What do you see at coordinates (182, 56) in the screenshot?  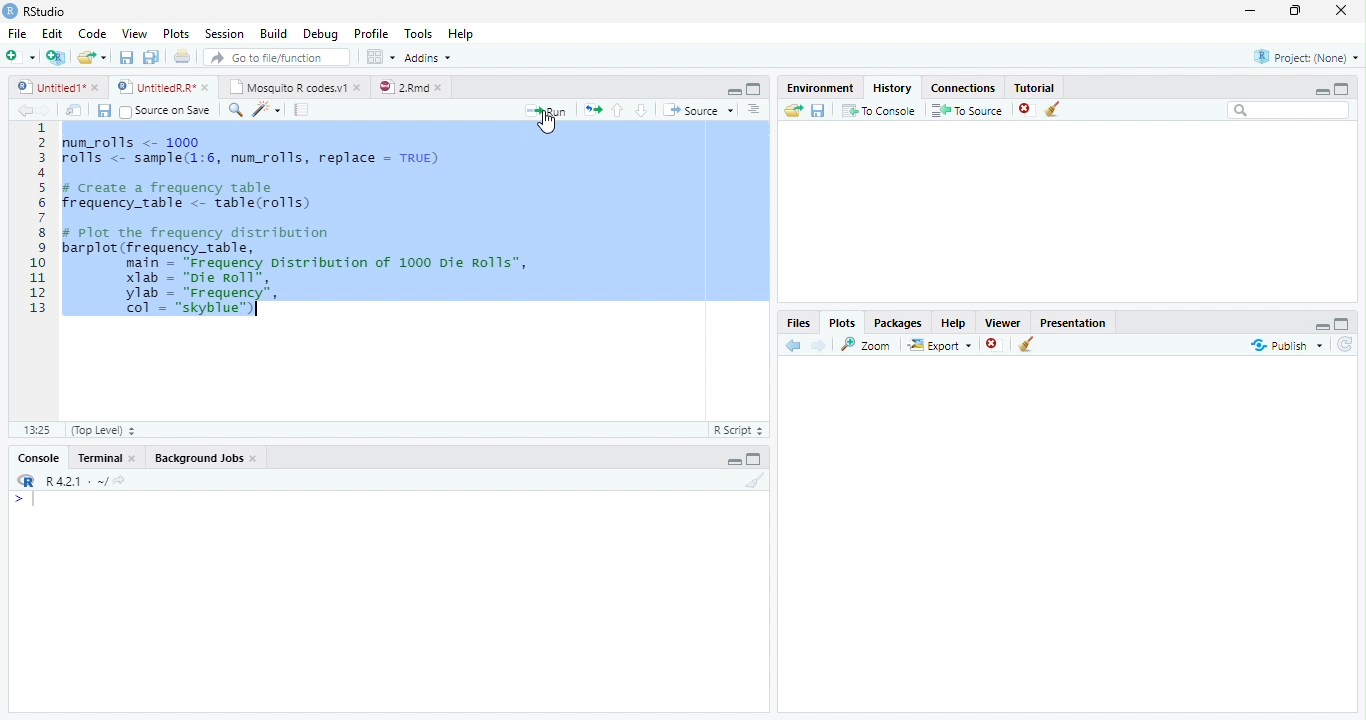 I see `Print` at bounding box center [182, 56].